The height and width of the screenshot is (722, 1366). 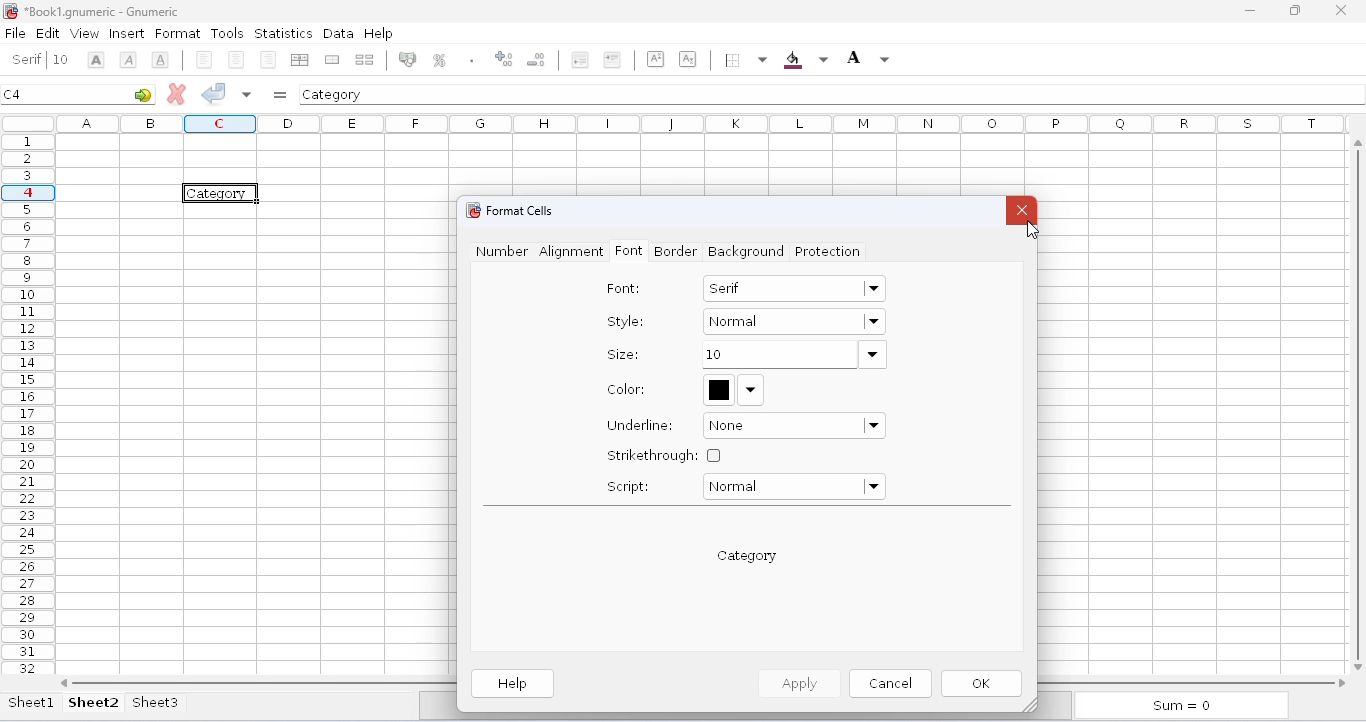 What do you see at coordinates (32, 702) in the screenshot?
I see `sheet1` at bounding box center [32, 702].